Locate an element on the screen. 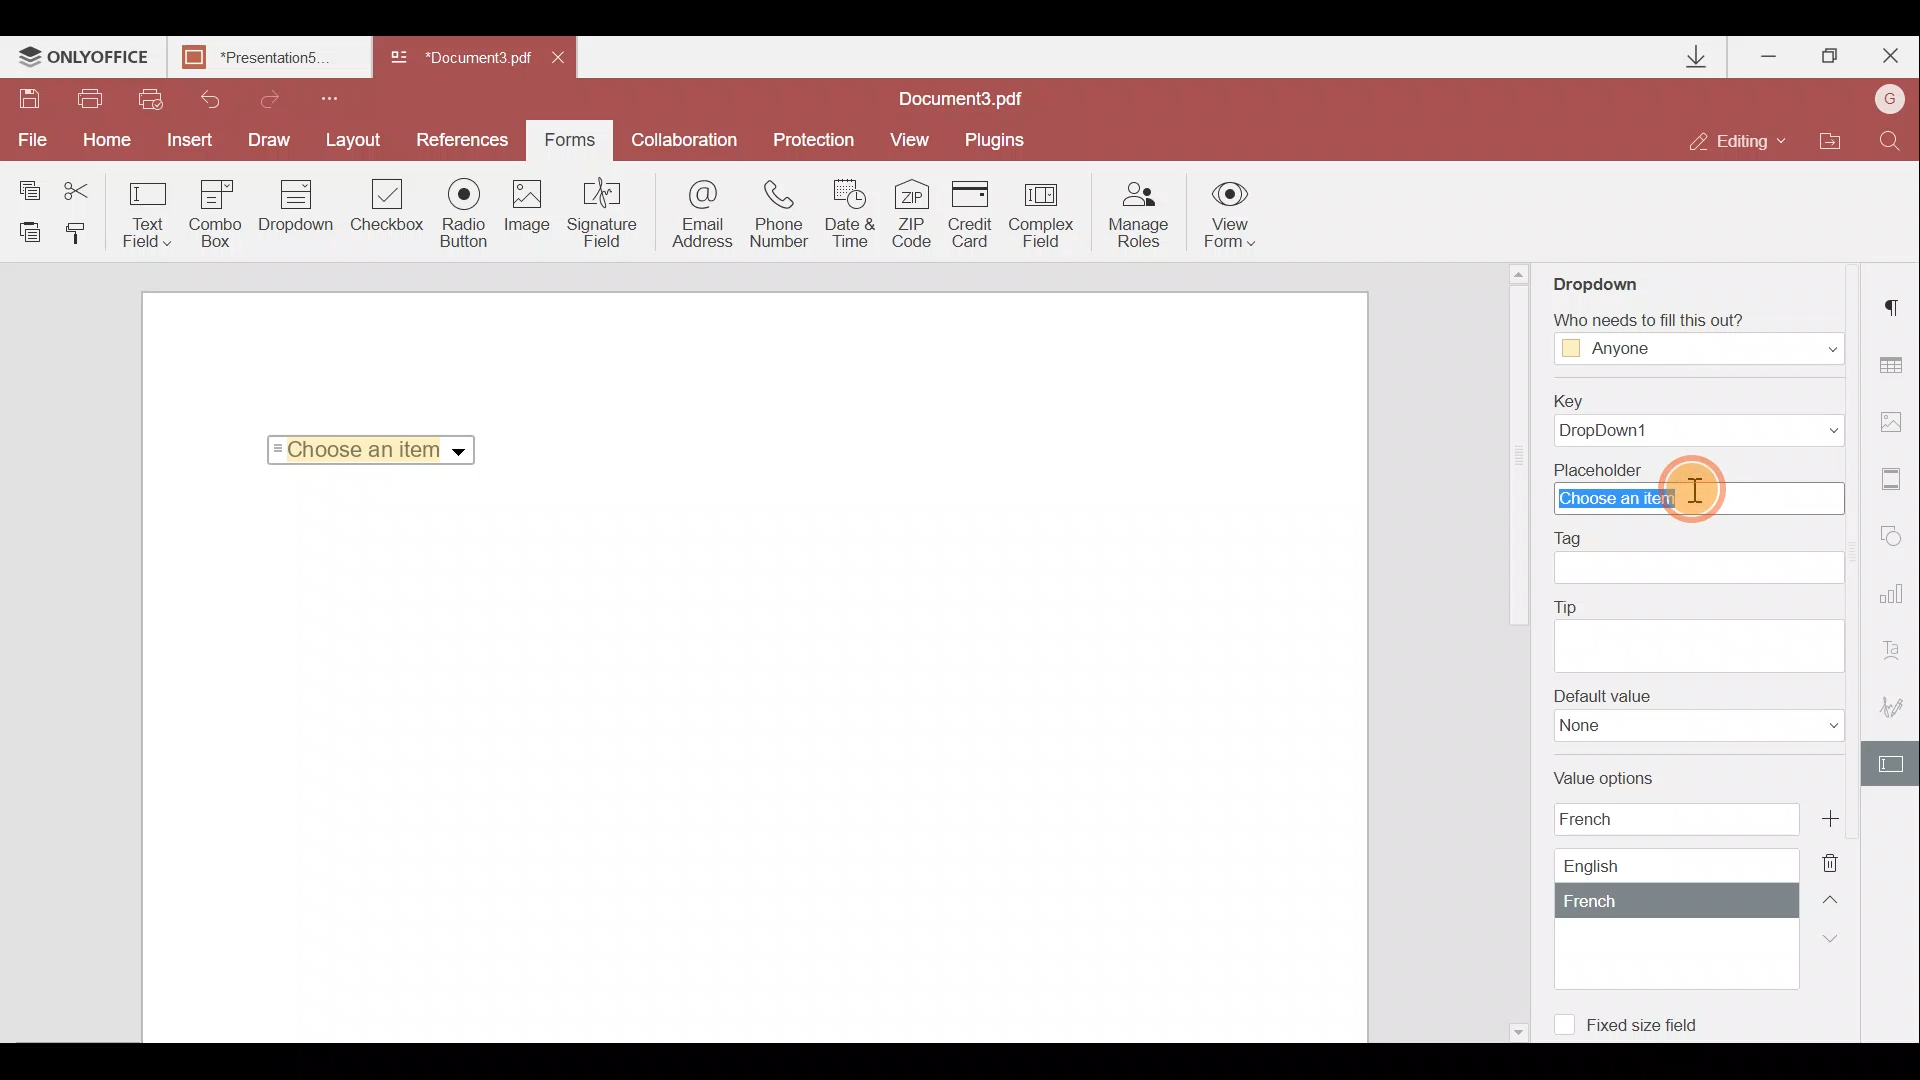  Downloads is located at coordinates (1698, 57).